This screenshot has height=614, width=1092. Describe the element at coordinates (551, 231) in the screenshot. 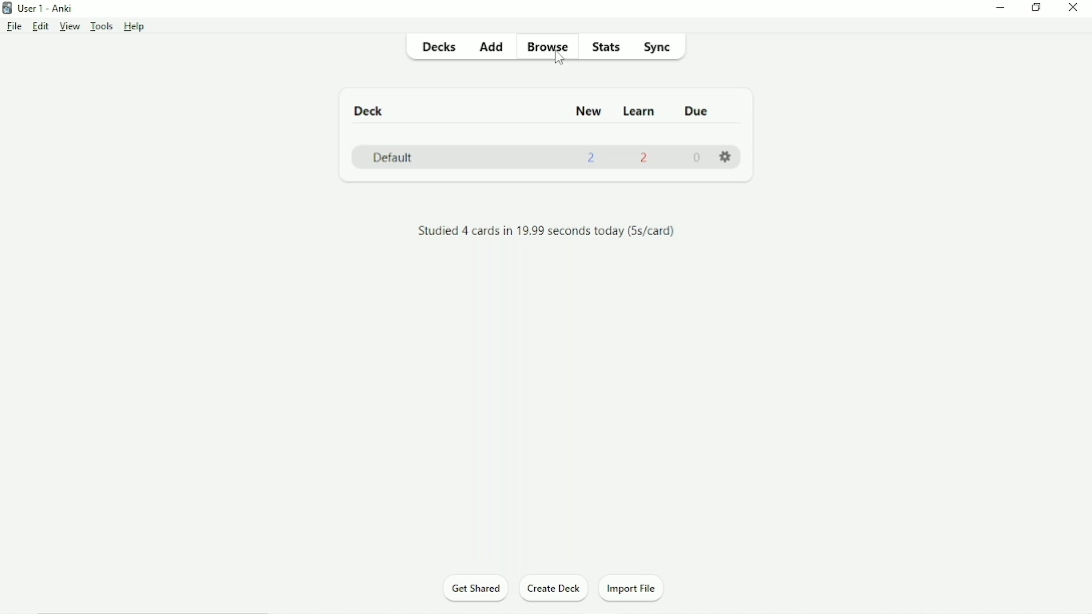

I see `Studied 4 cards in 19.99 seconds today (5s/card)` at that location.